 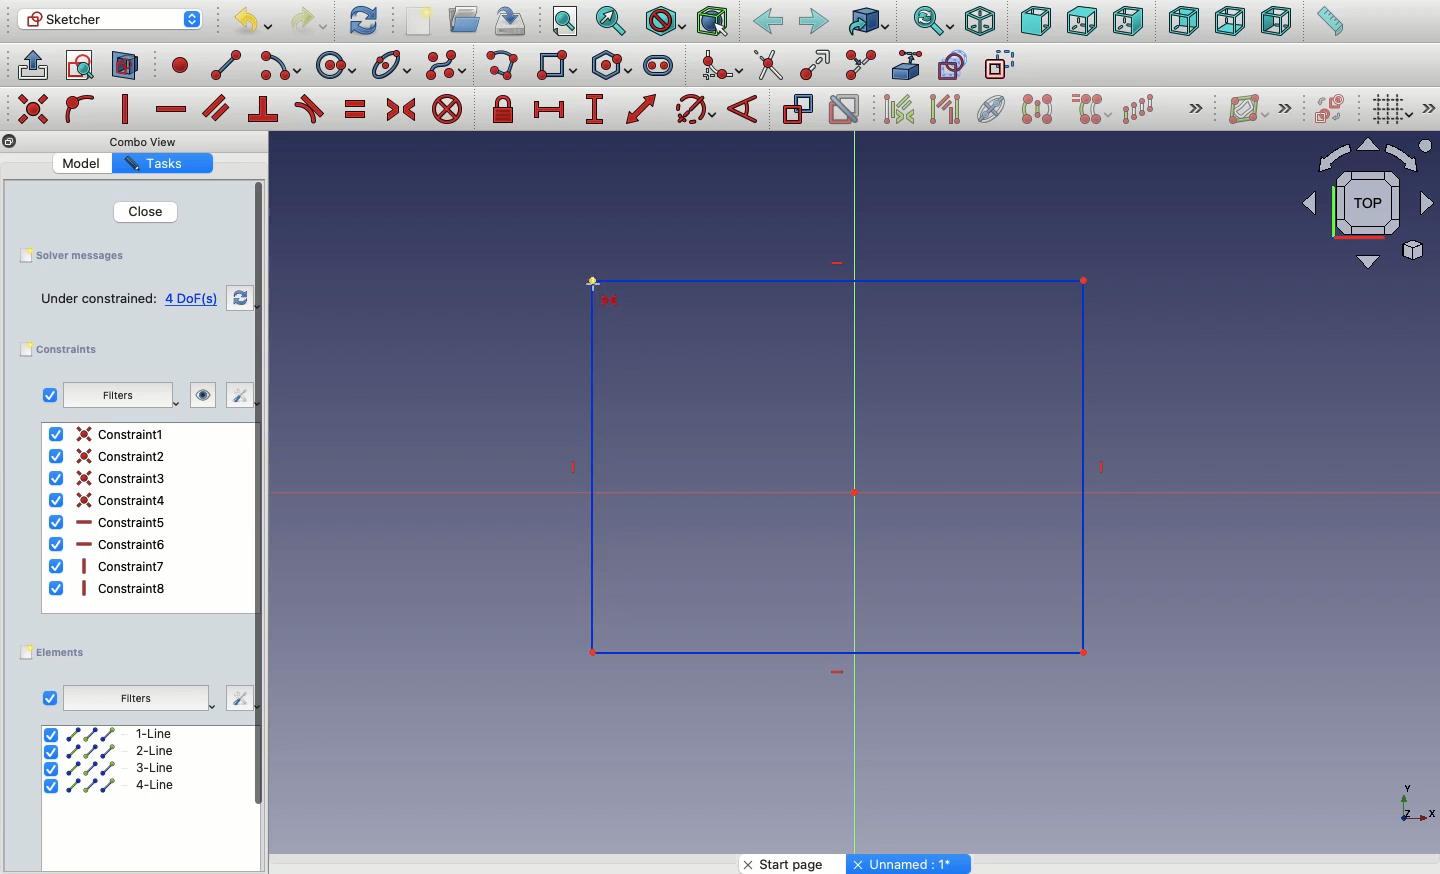 I want to click on External geometry, so click(x=905, y=65).